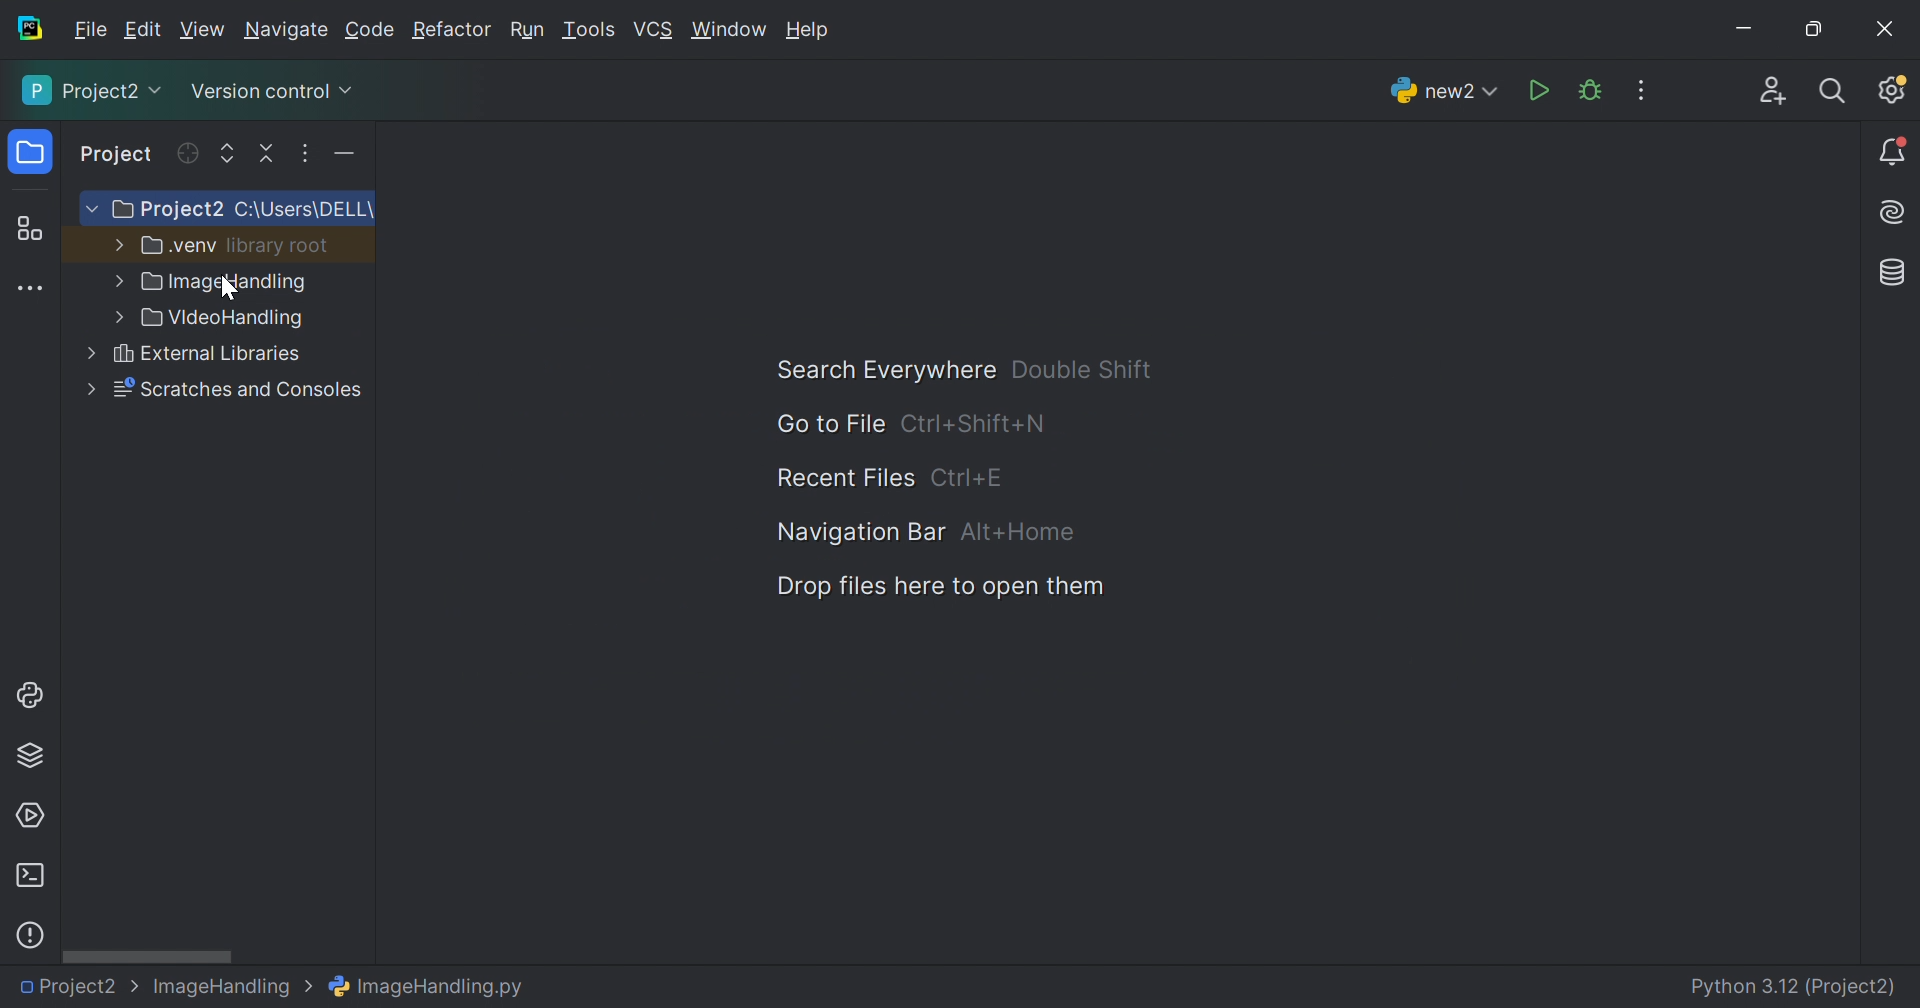 The width and height of the screenshot is (1920, 1008). I want to click on Search Everywhere, so click(876, 371).